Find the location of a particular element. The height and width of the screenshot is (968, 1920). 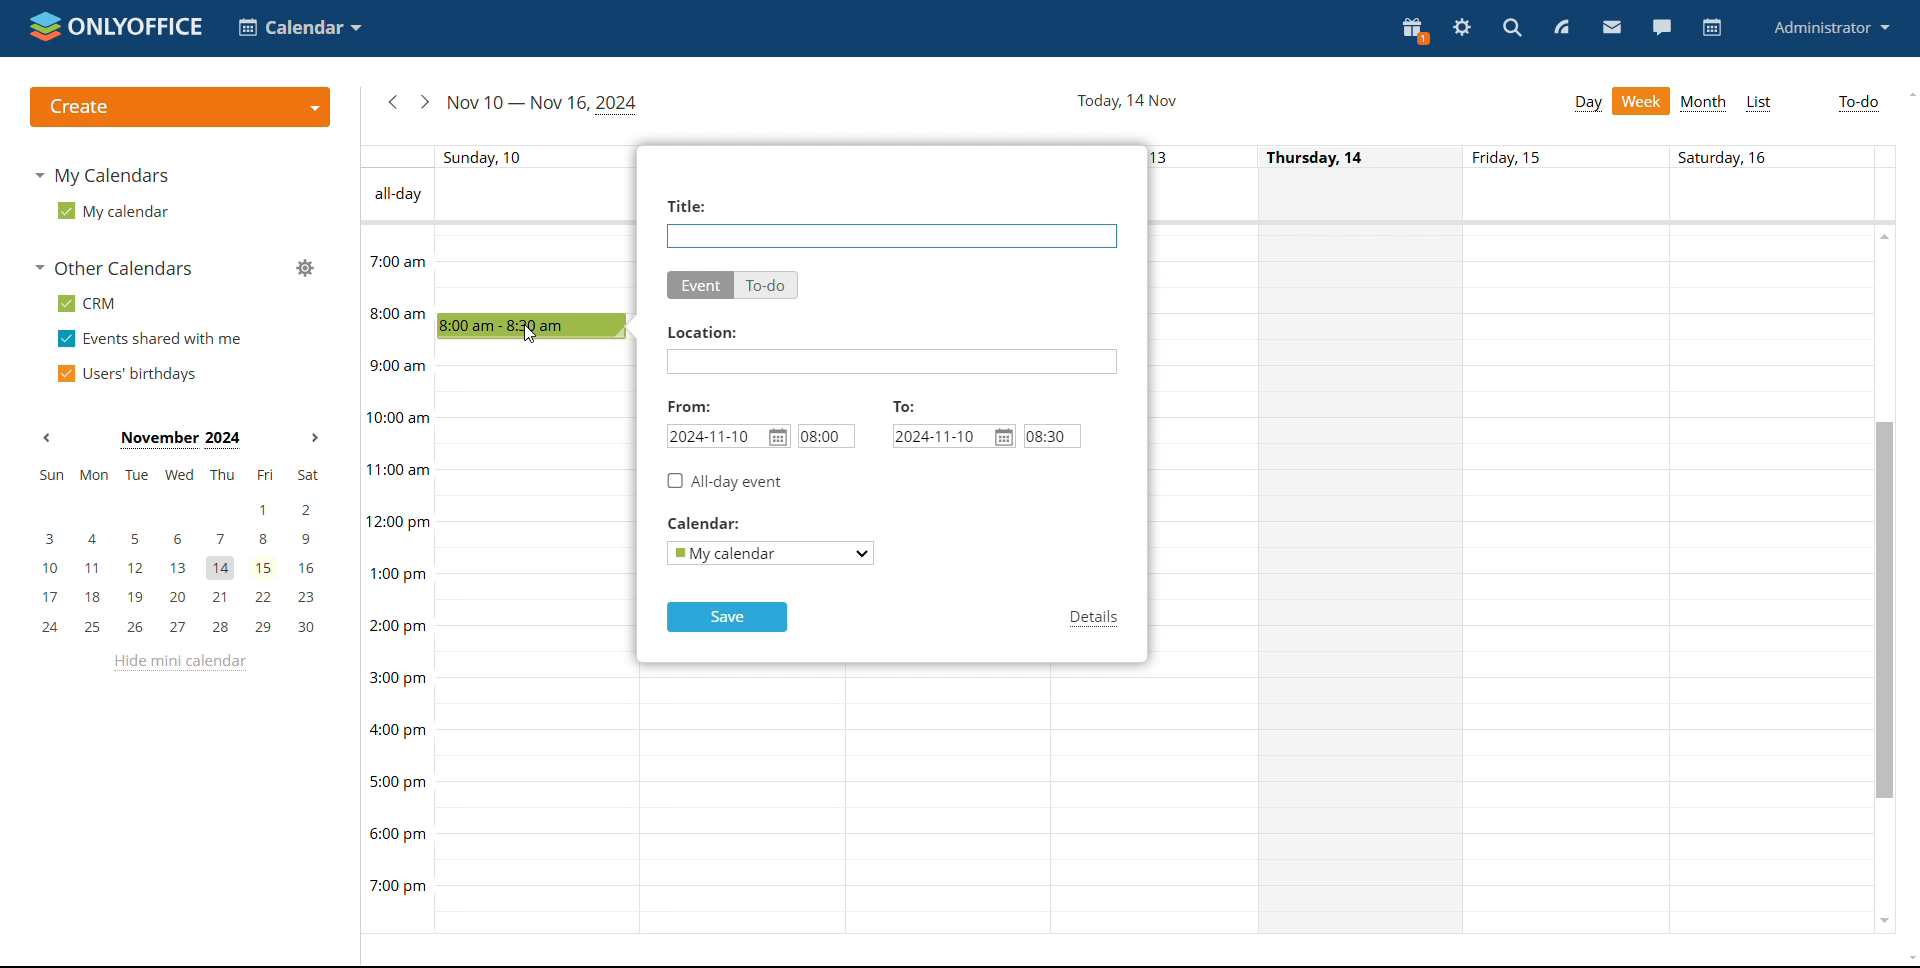

event is located at coordinates (700, 284).